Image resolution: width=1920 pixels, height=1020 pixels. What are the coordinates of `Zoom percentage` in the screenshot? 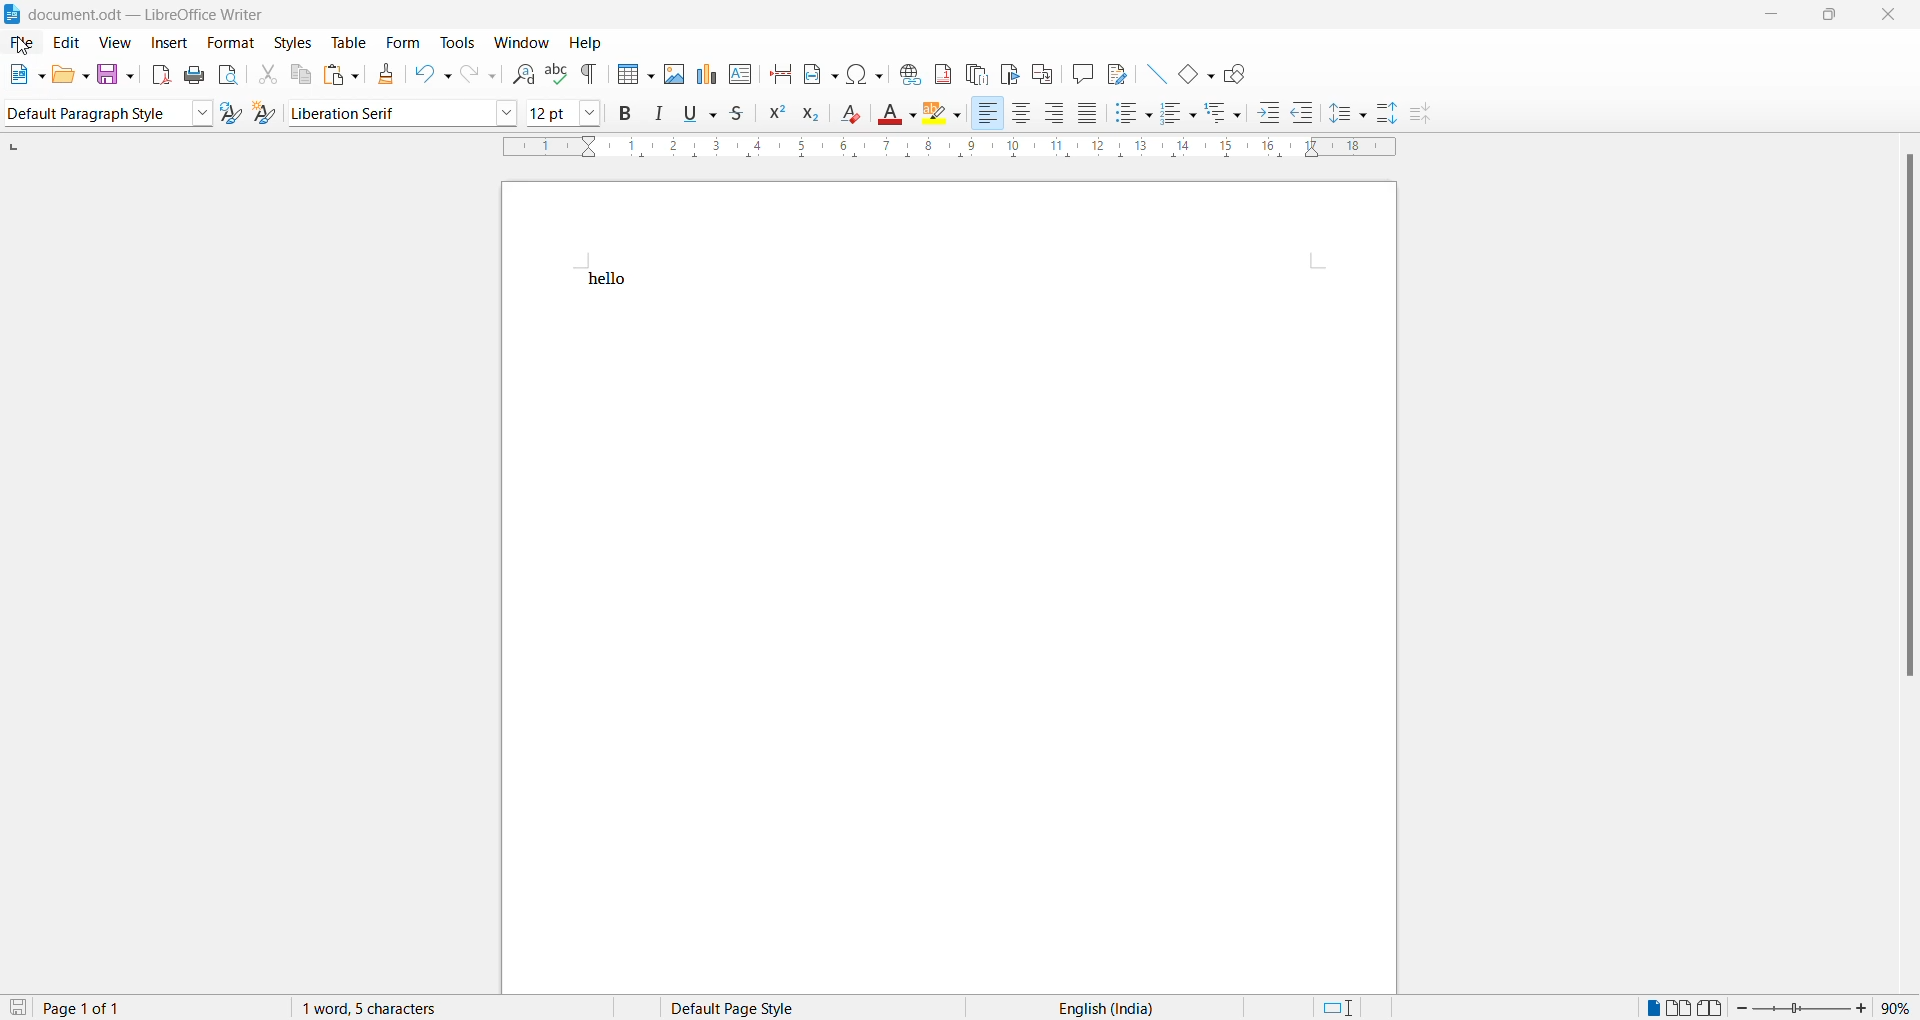 It's located at (1896, 1008).